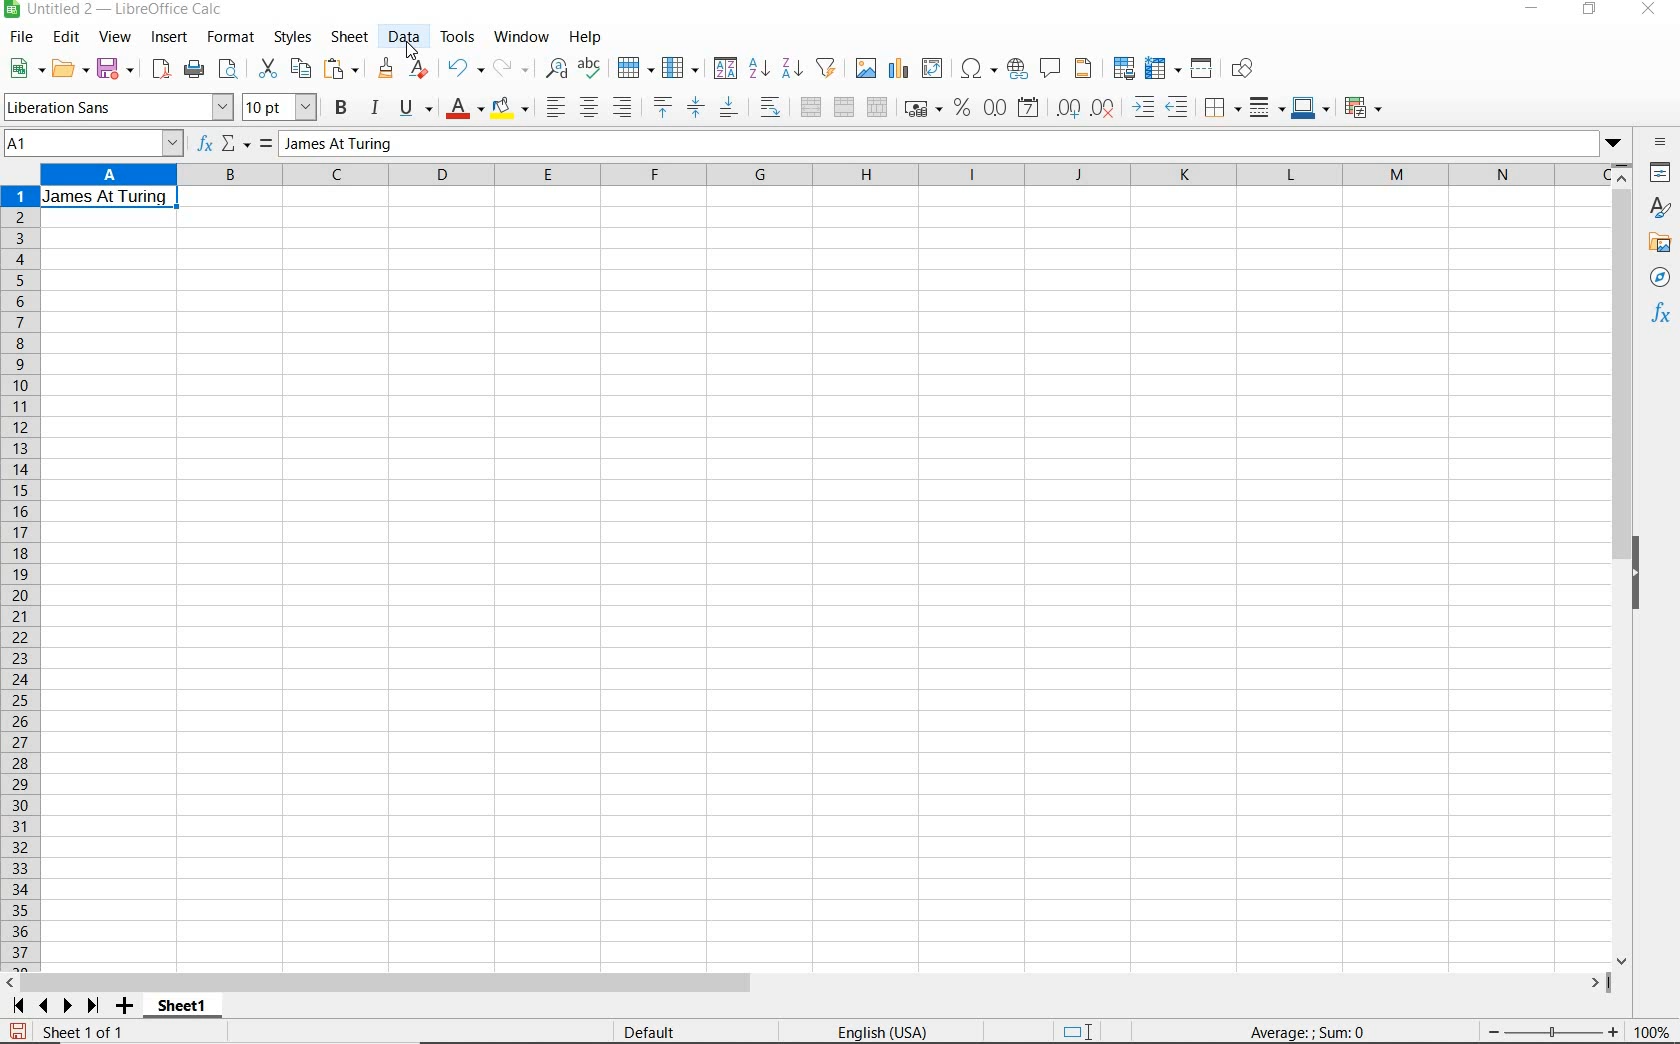 The height and width of the screenshot is (1044, 1680). What do you see at coordinates (1365, 106) in the screenshot?
I see `conditional` at bounding box center [1365, 106].